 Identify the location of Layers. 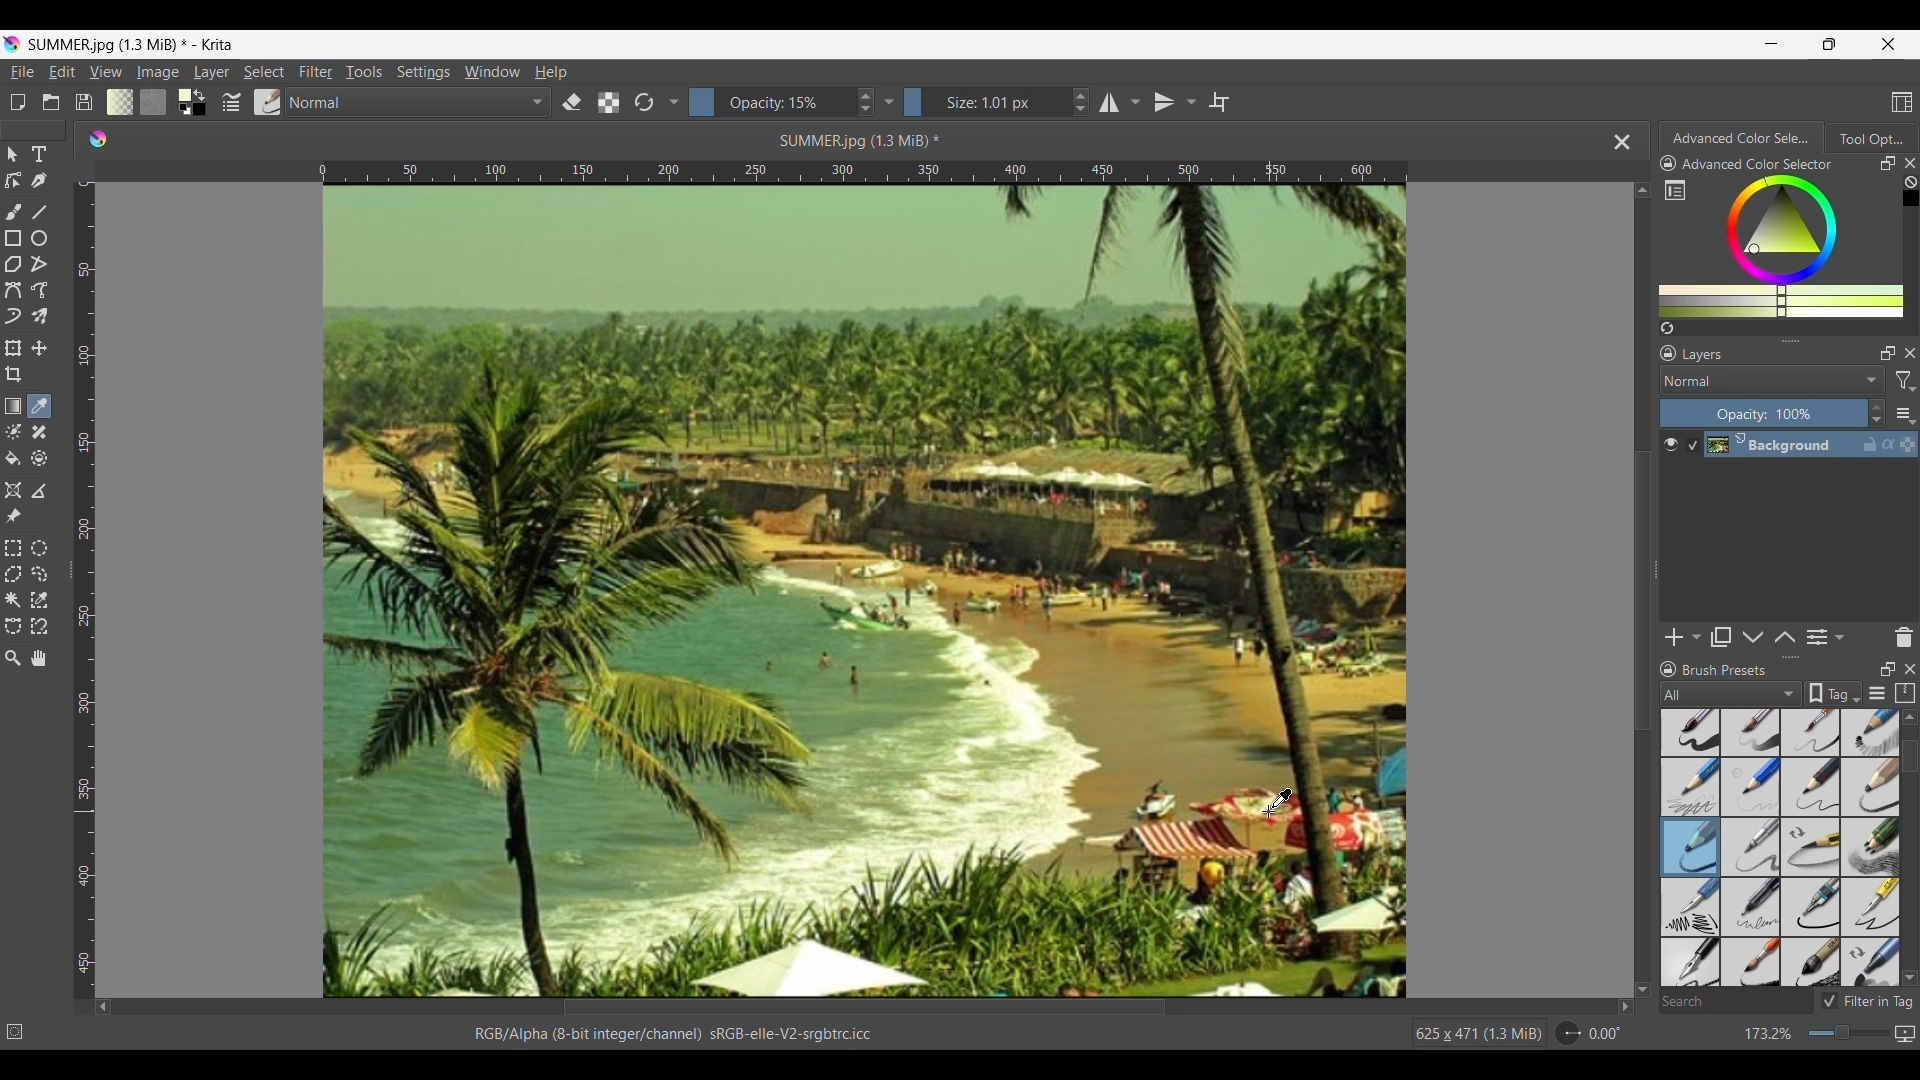
(1704, 355).